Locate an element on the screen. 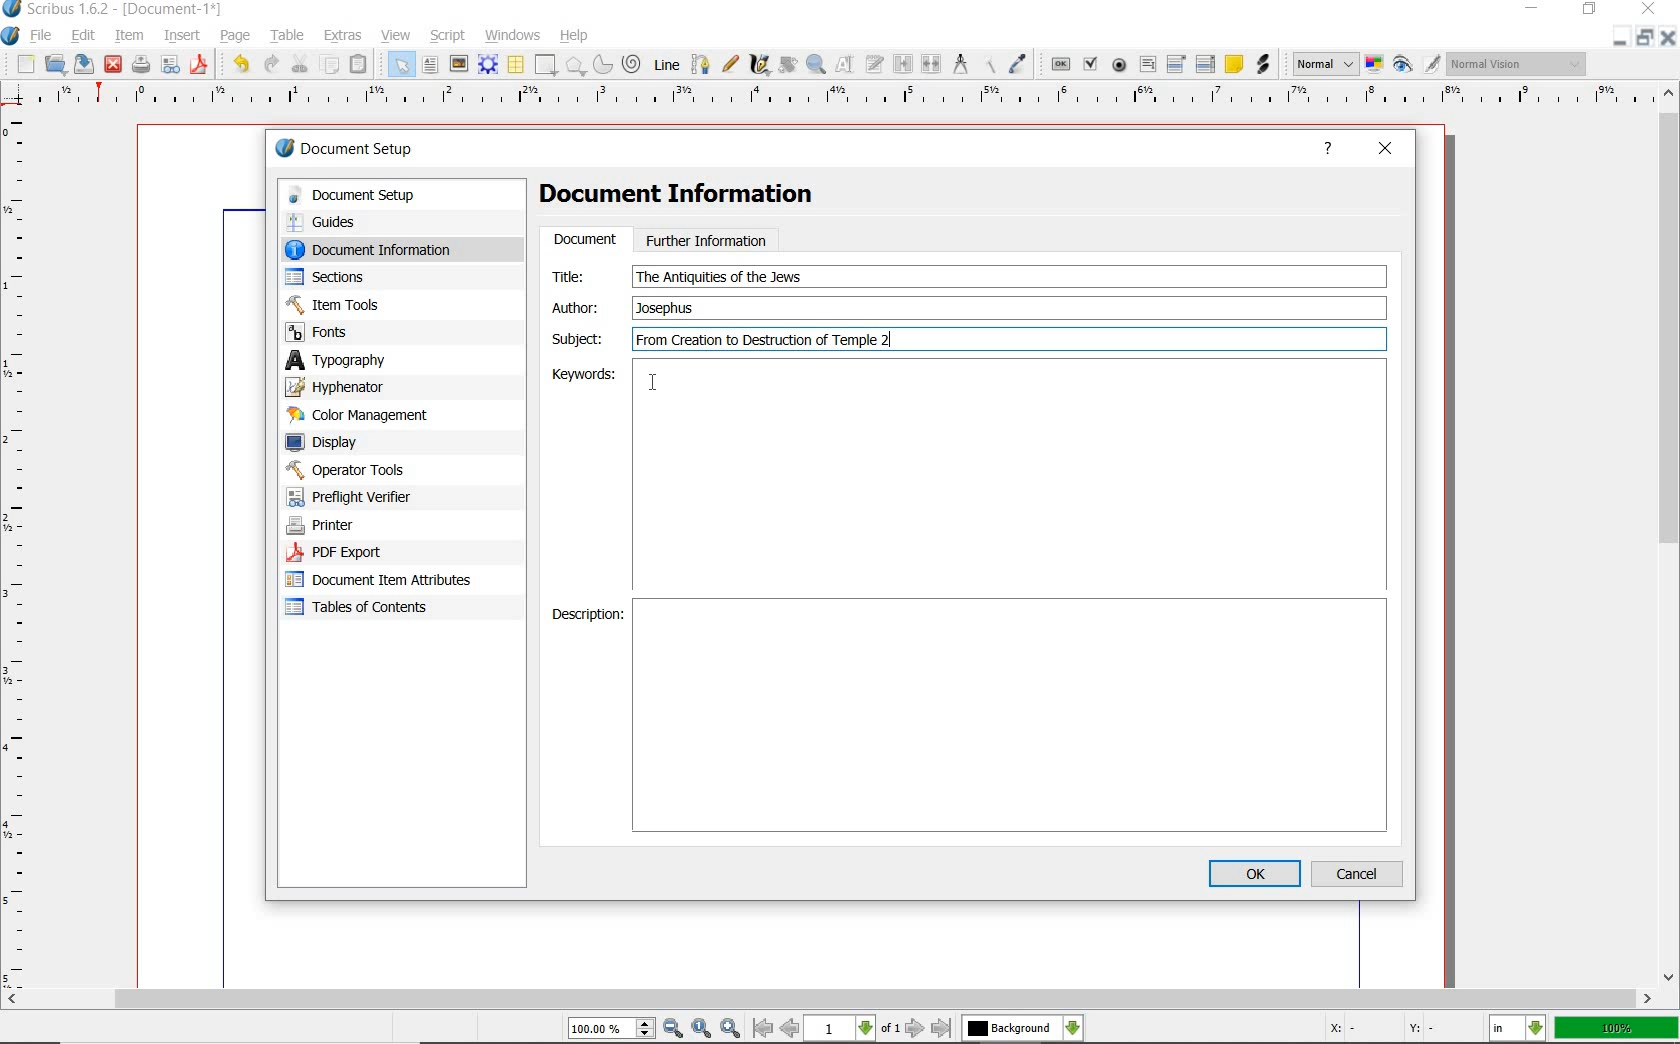 Image resolution: width=1680 pixels, height=1044 pixels. freehand line is located at coordinates (729, 63).